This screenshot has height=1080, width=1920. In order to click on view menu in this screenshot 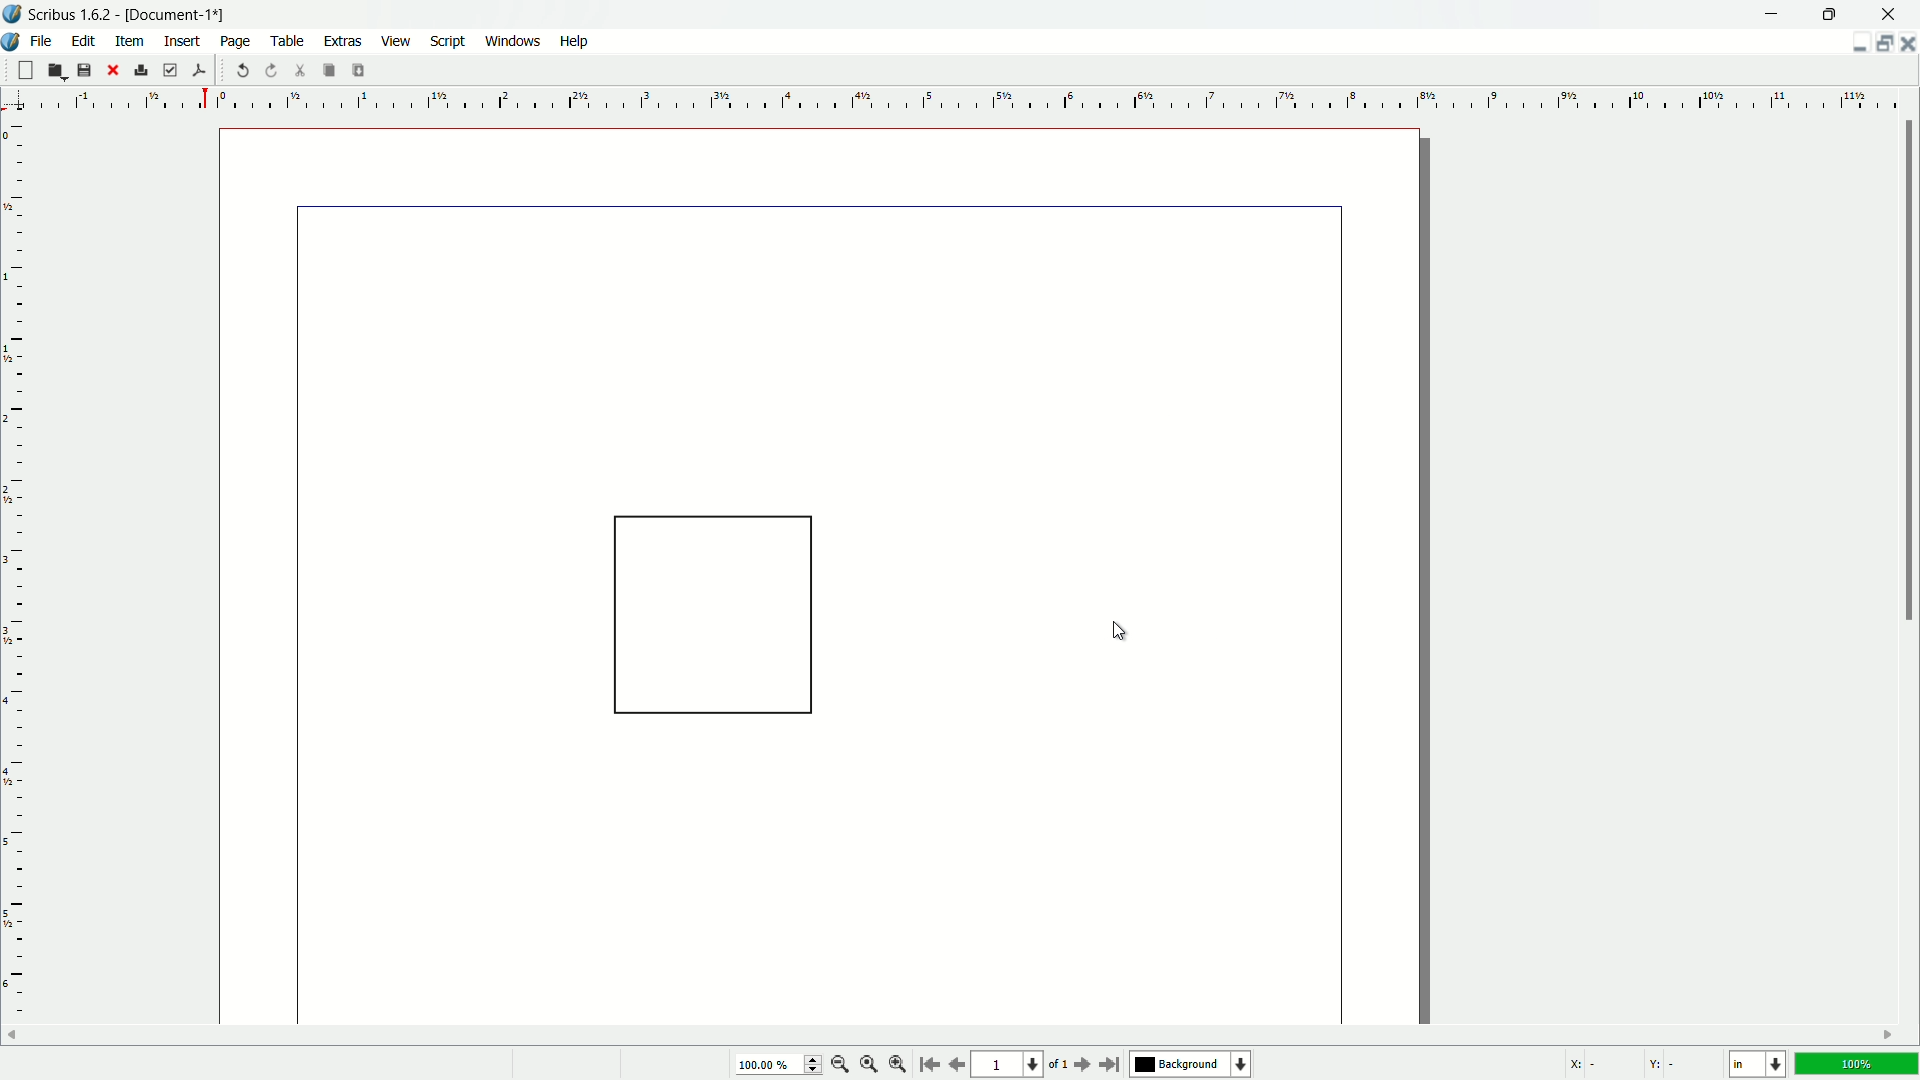, I will do `click(397, 42)`.